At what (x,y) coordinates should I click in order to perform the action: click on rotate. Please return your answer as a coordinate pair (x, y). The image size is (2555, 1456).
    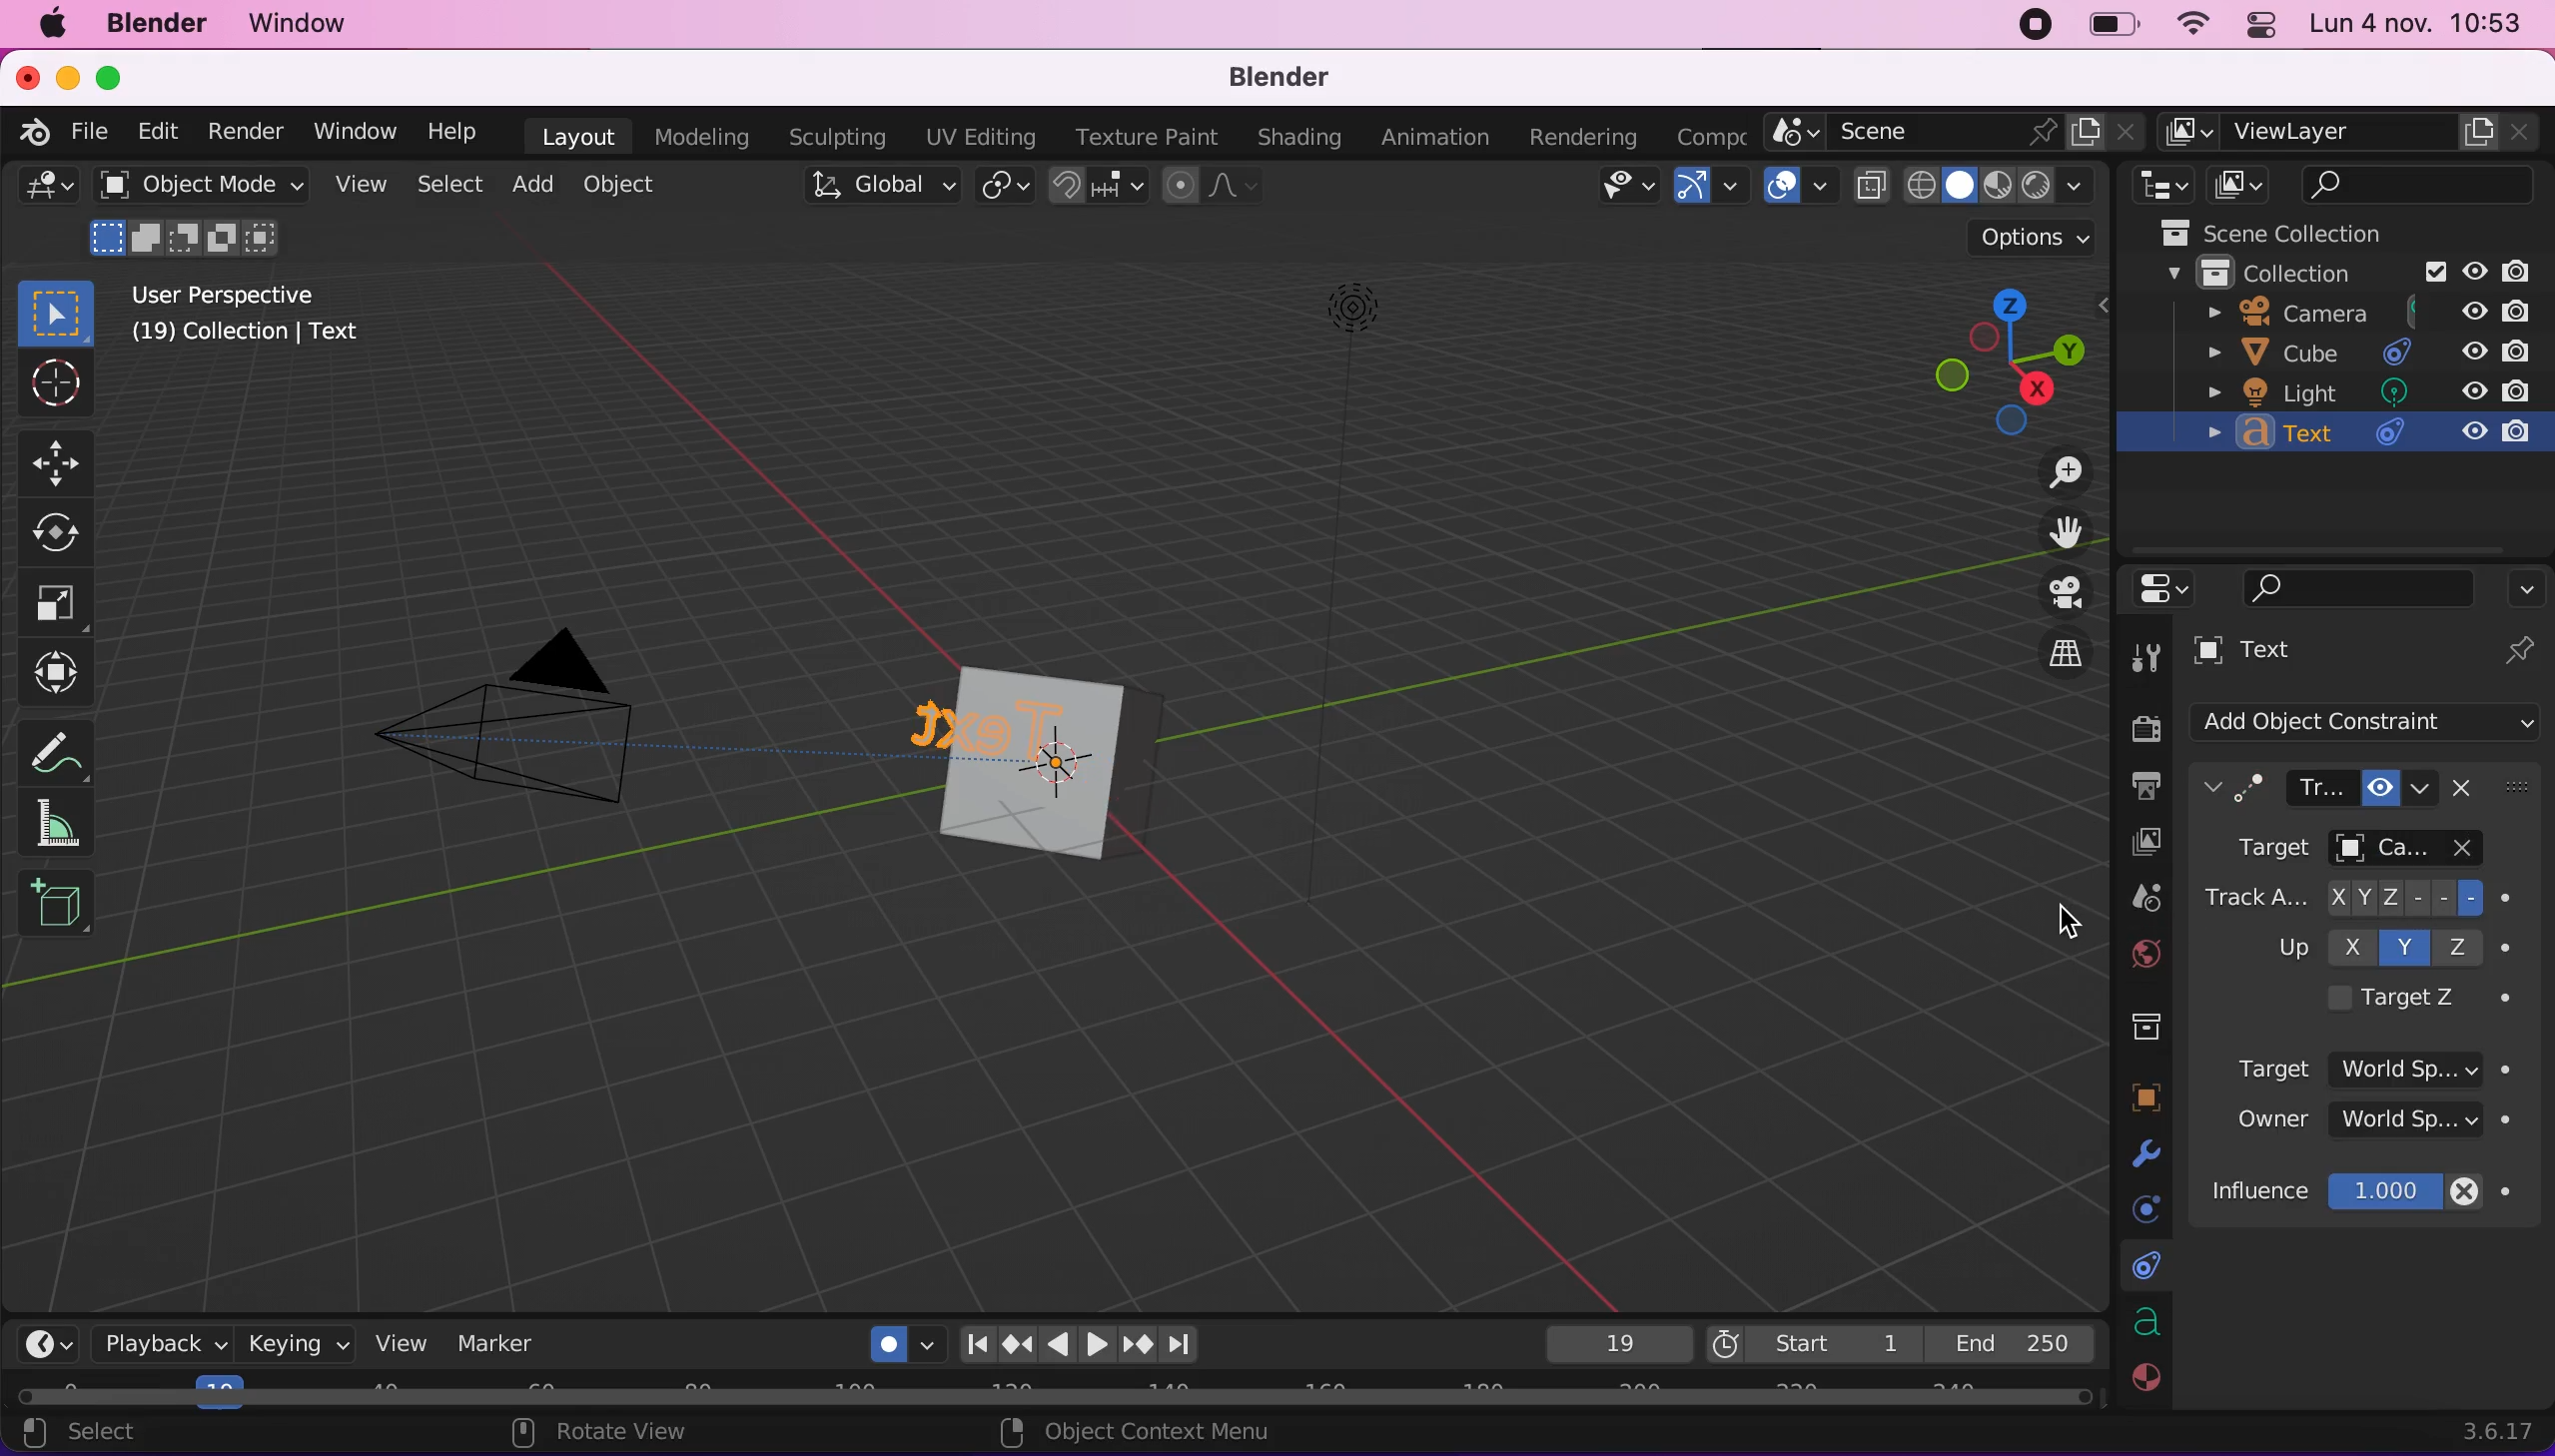
    Looking at the image, I should click on (57, 534).